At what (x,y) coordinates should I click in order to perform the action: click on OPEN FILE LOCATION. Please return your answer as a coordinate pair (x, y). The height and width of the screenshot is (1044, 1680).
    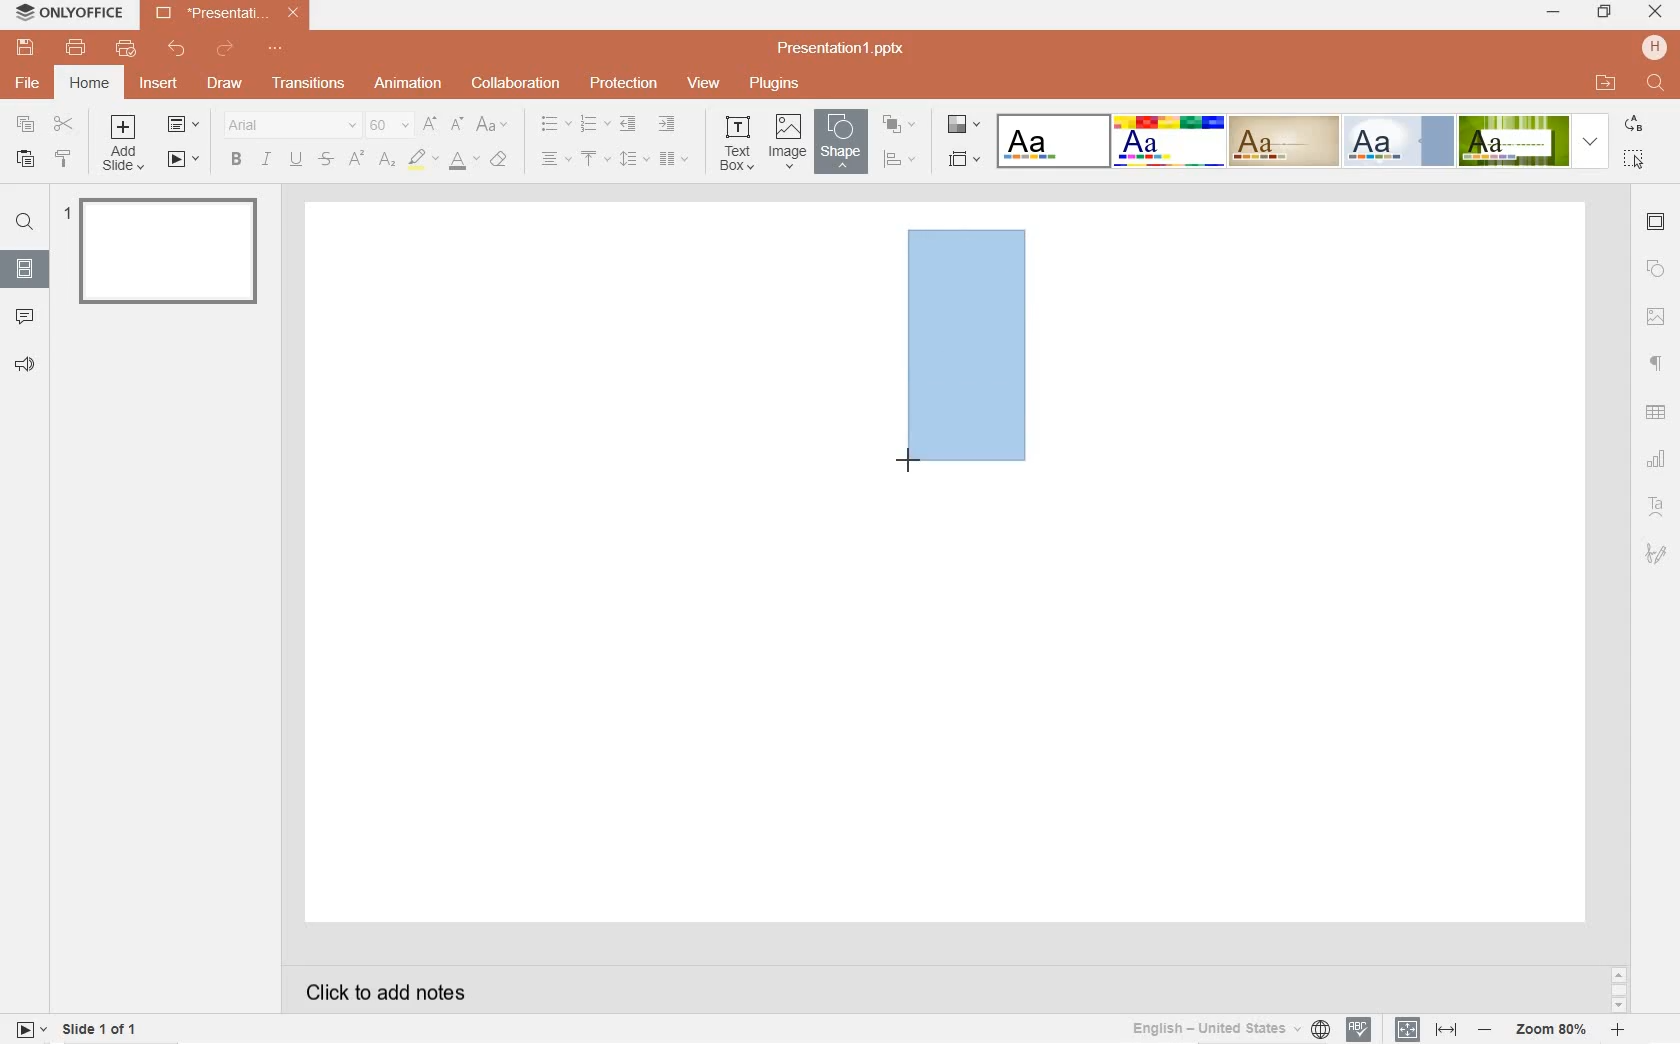
    Looking at the image, I should click on (1607, 83).